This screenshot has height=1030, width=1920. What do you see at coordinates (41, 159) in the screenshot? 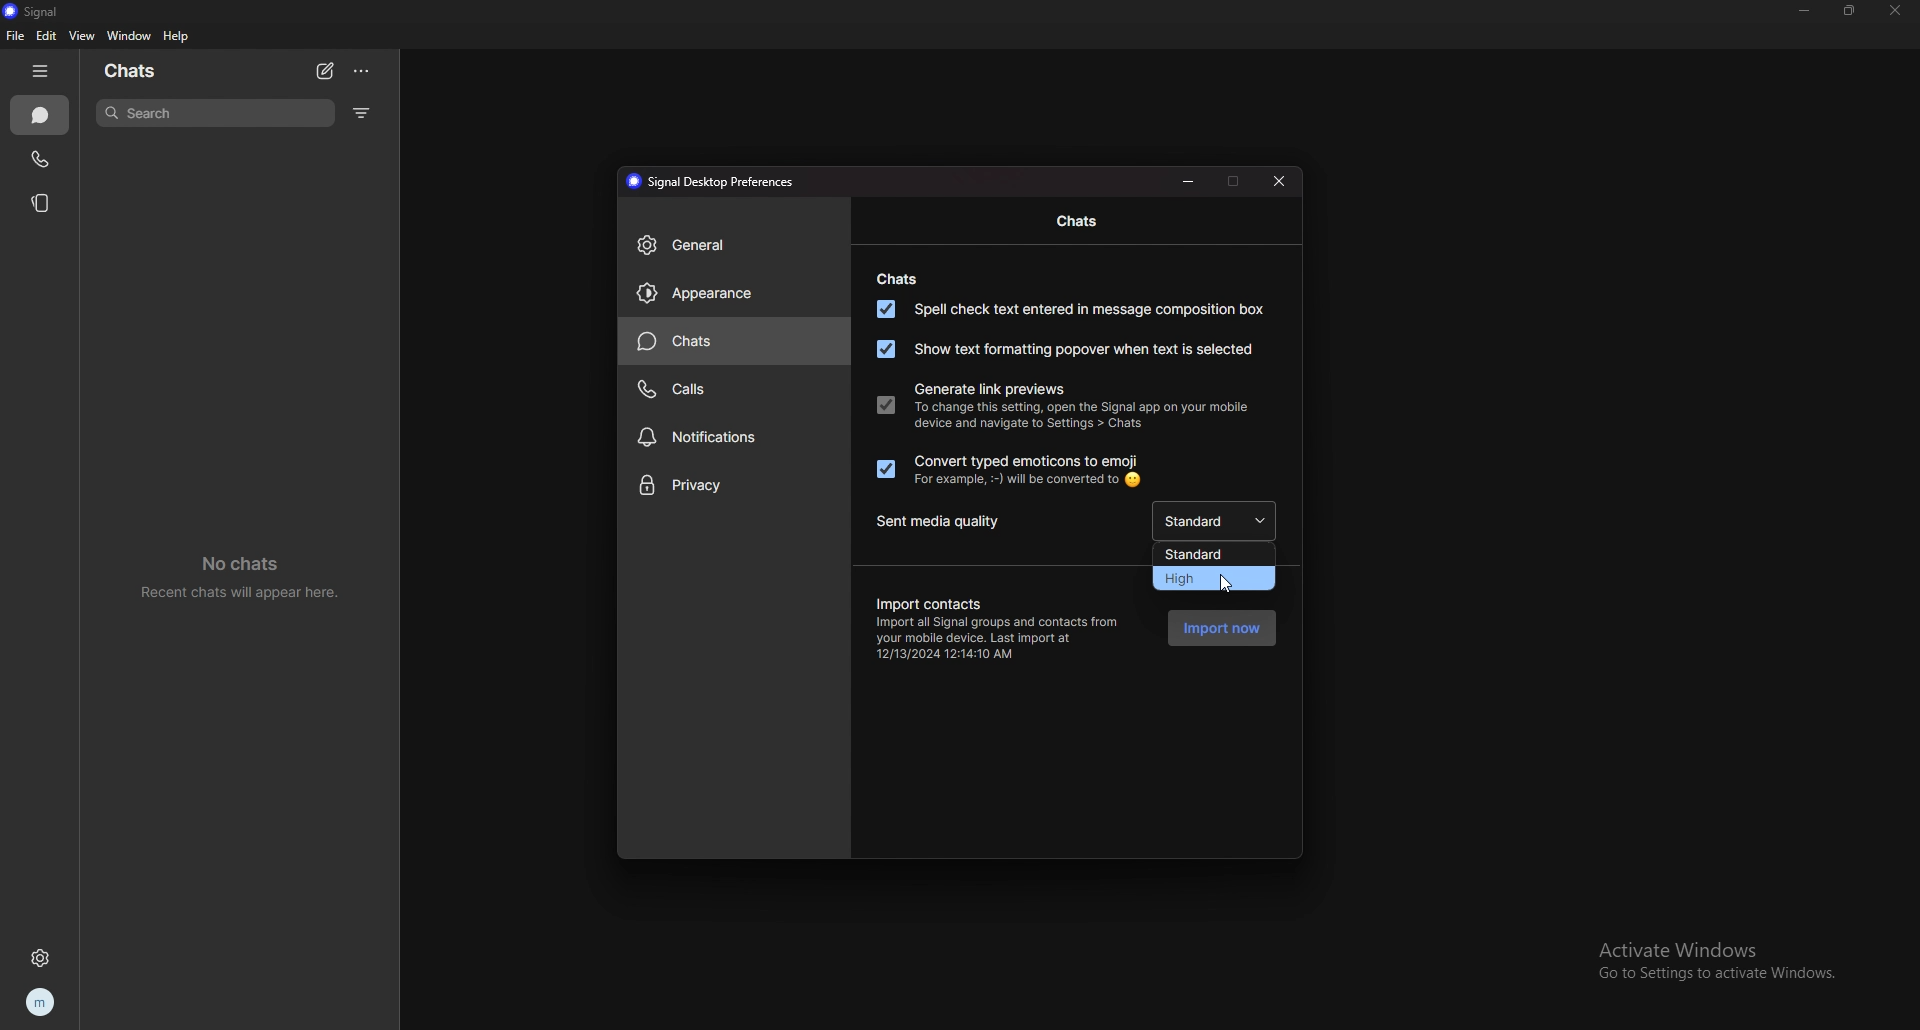
I see `calls` at bounding box center [41, 159].